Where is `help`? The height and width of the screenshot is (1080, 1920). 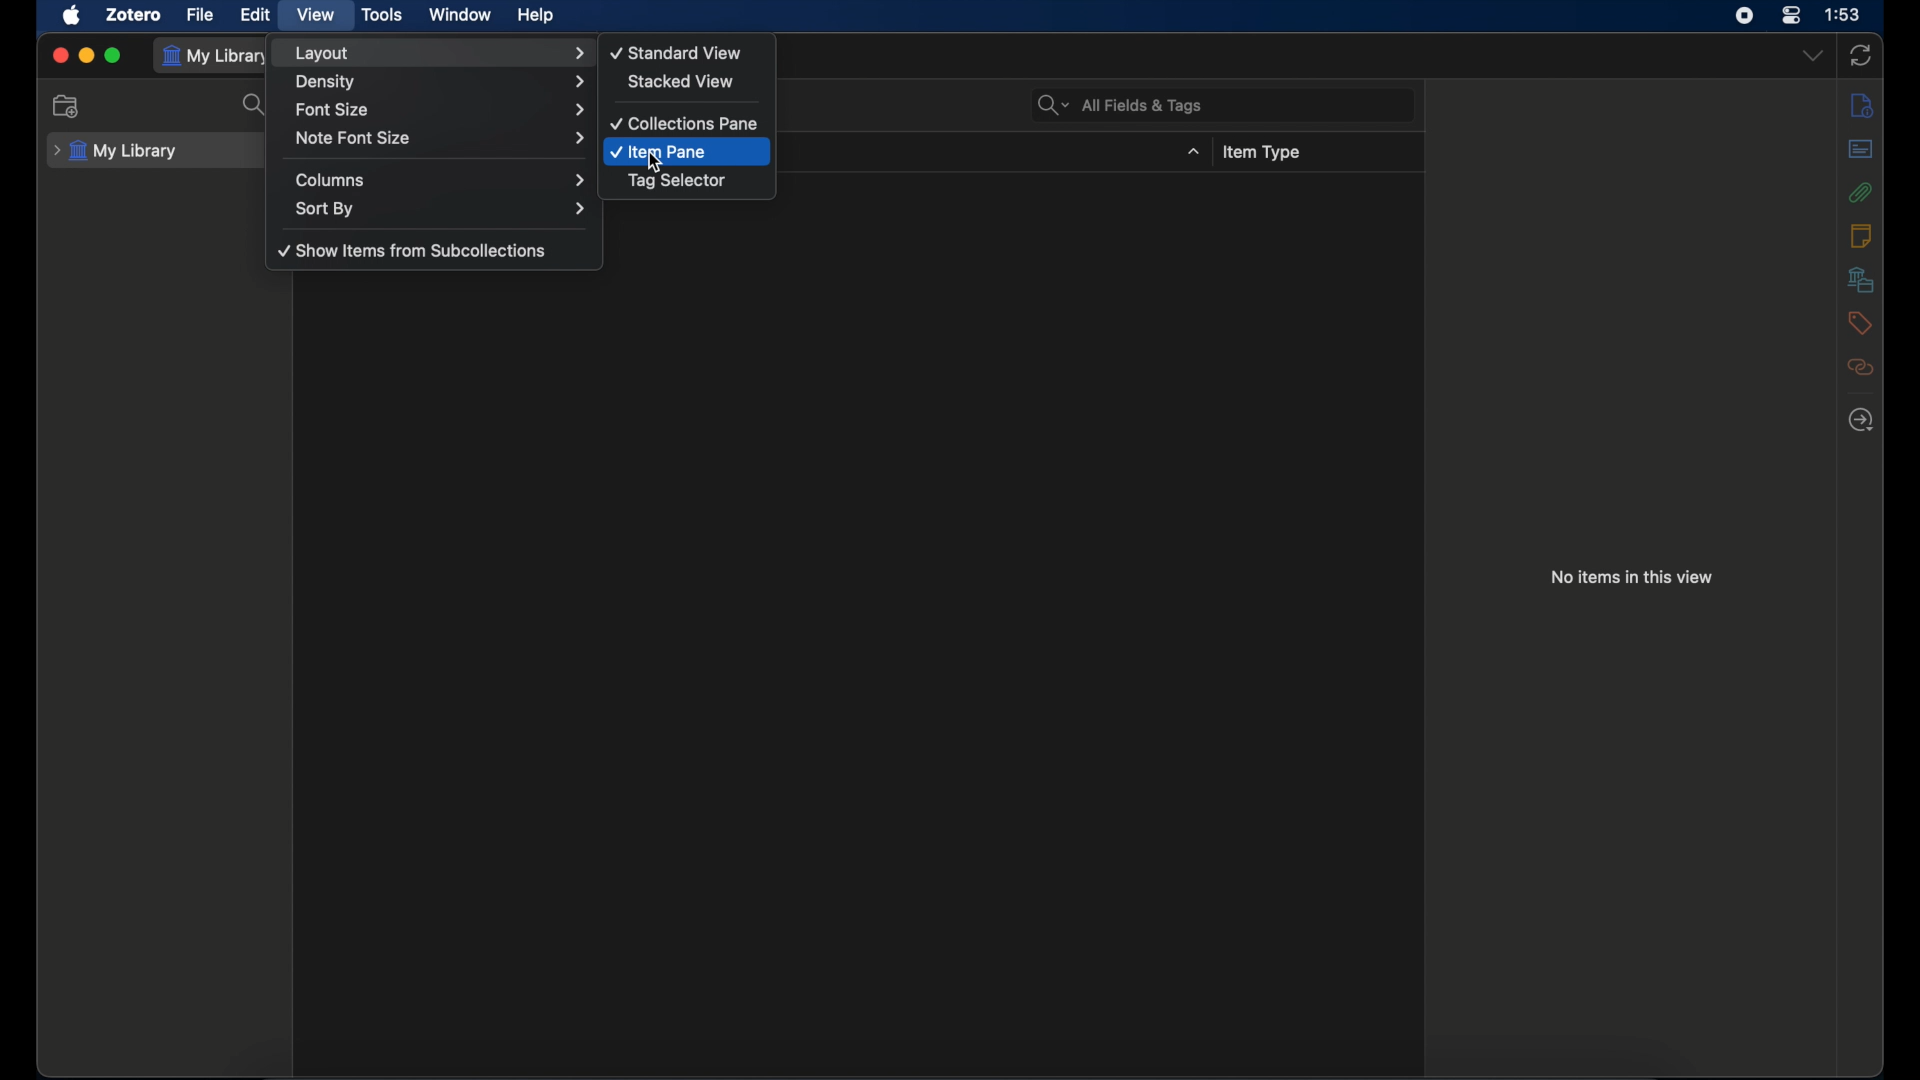
help is located at coordinates (535, 16).